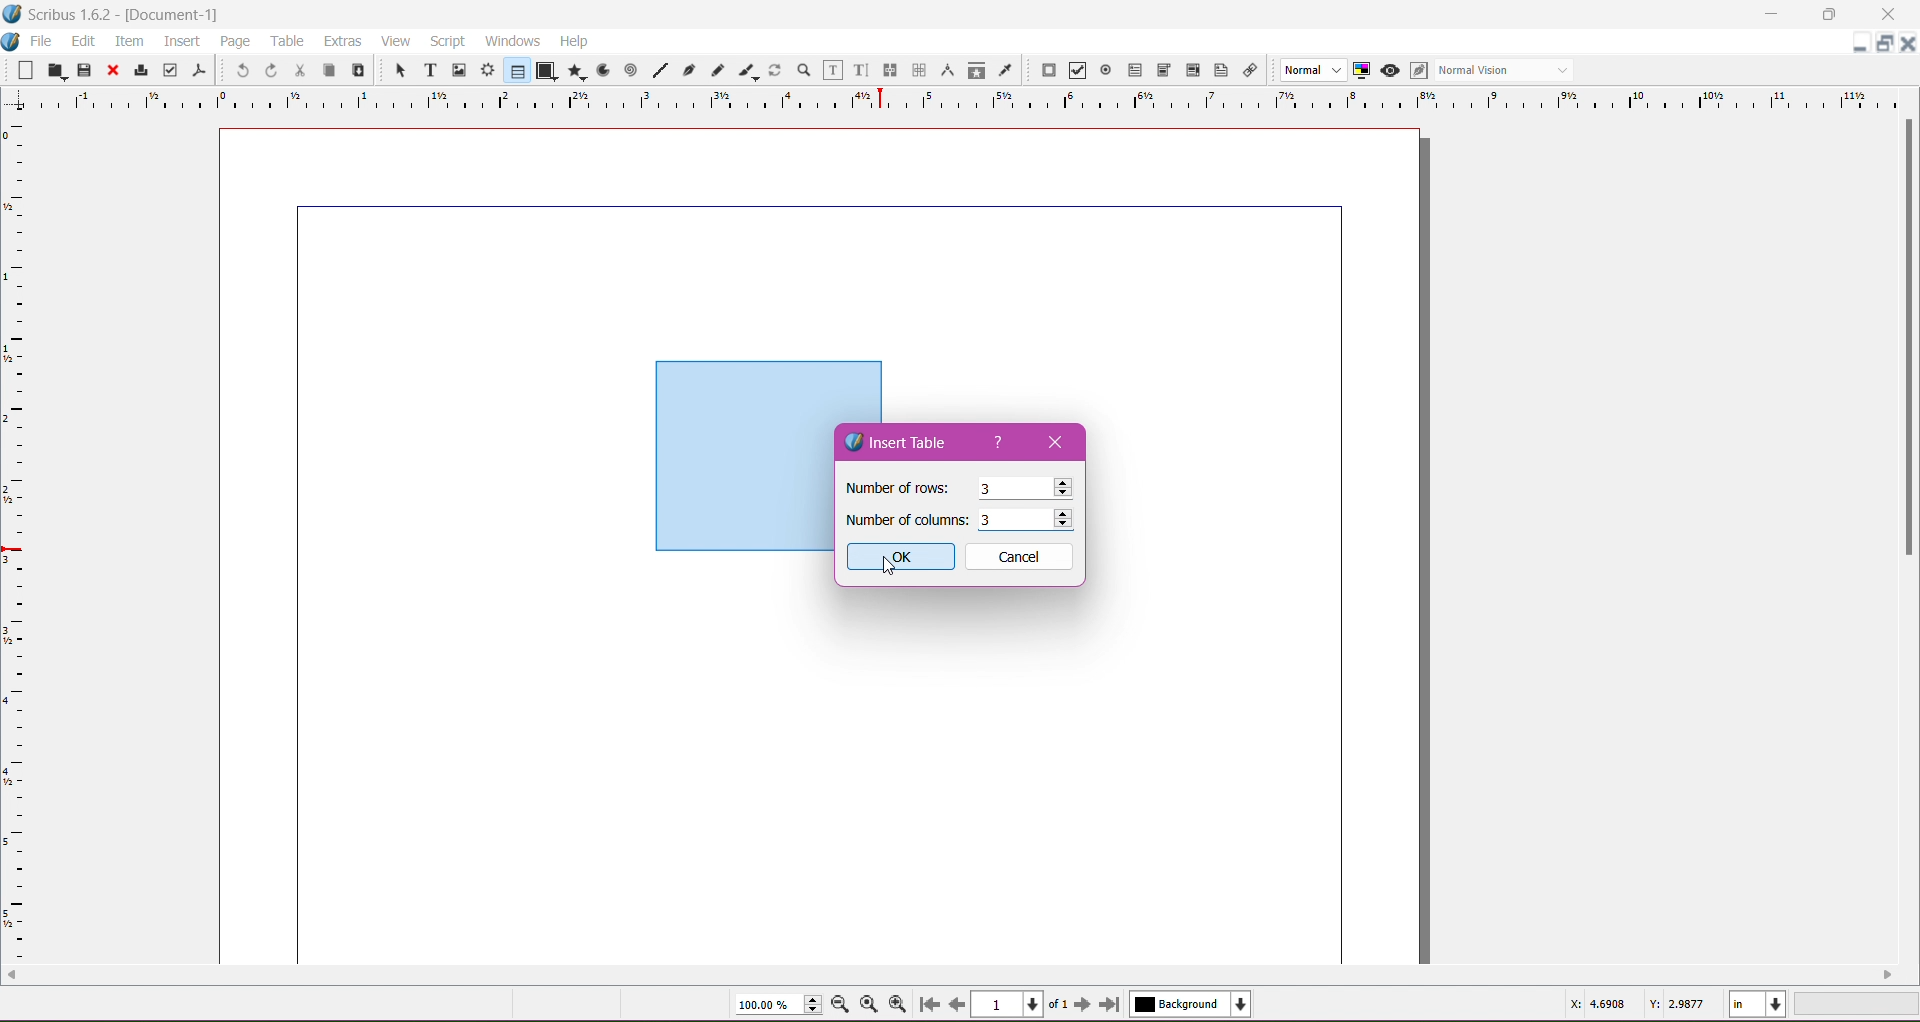  I want to click on 100.00 %, so click(778, 1005).